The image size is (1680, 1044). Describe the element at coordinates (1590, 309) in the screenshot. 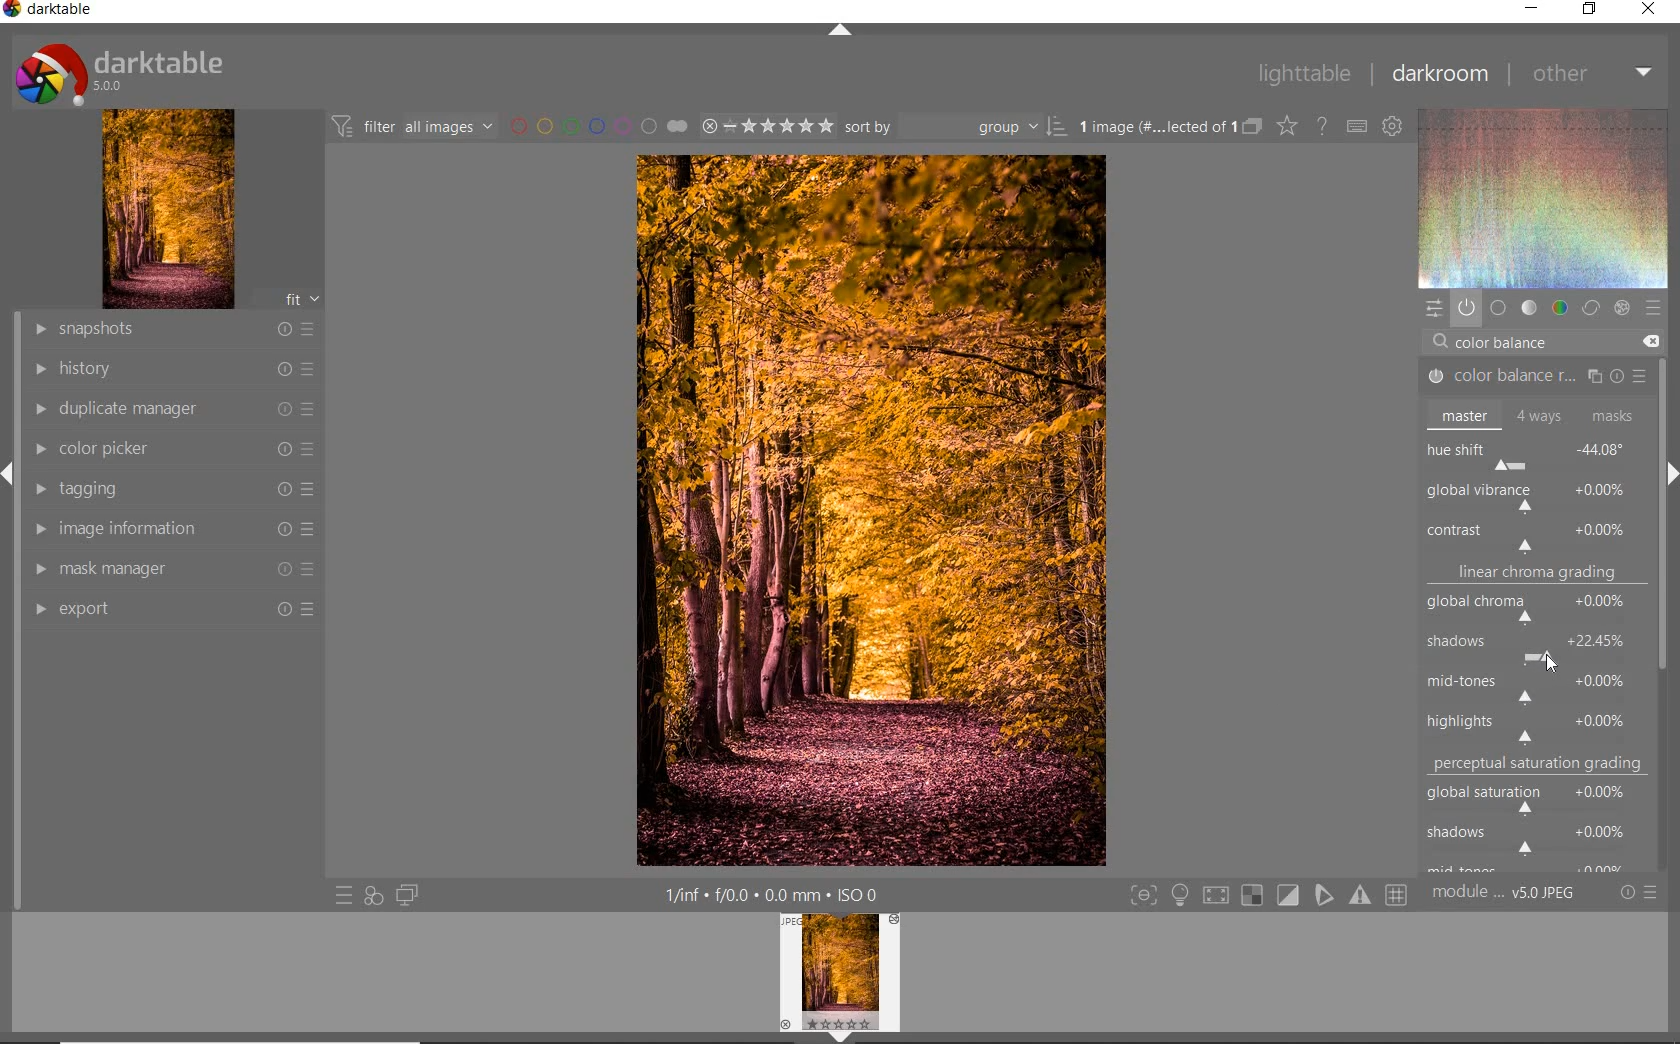

I see `correct` at that location.